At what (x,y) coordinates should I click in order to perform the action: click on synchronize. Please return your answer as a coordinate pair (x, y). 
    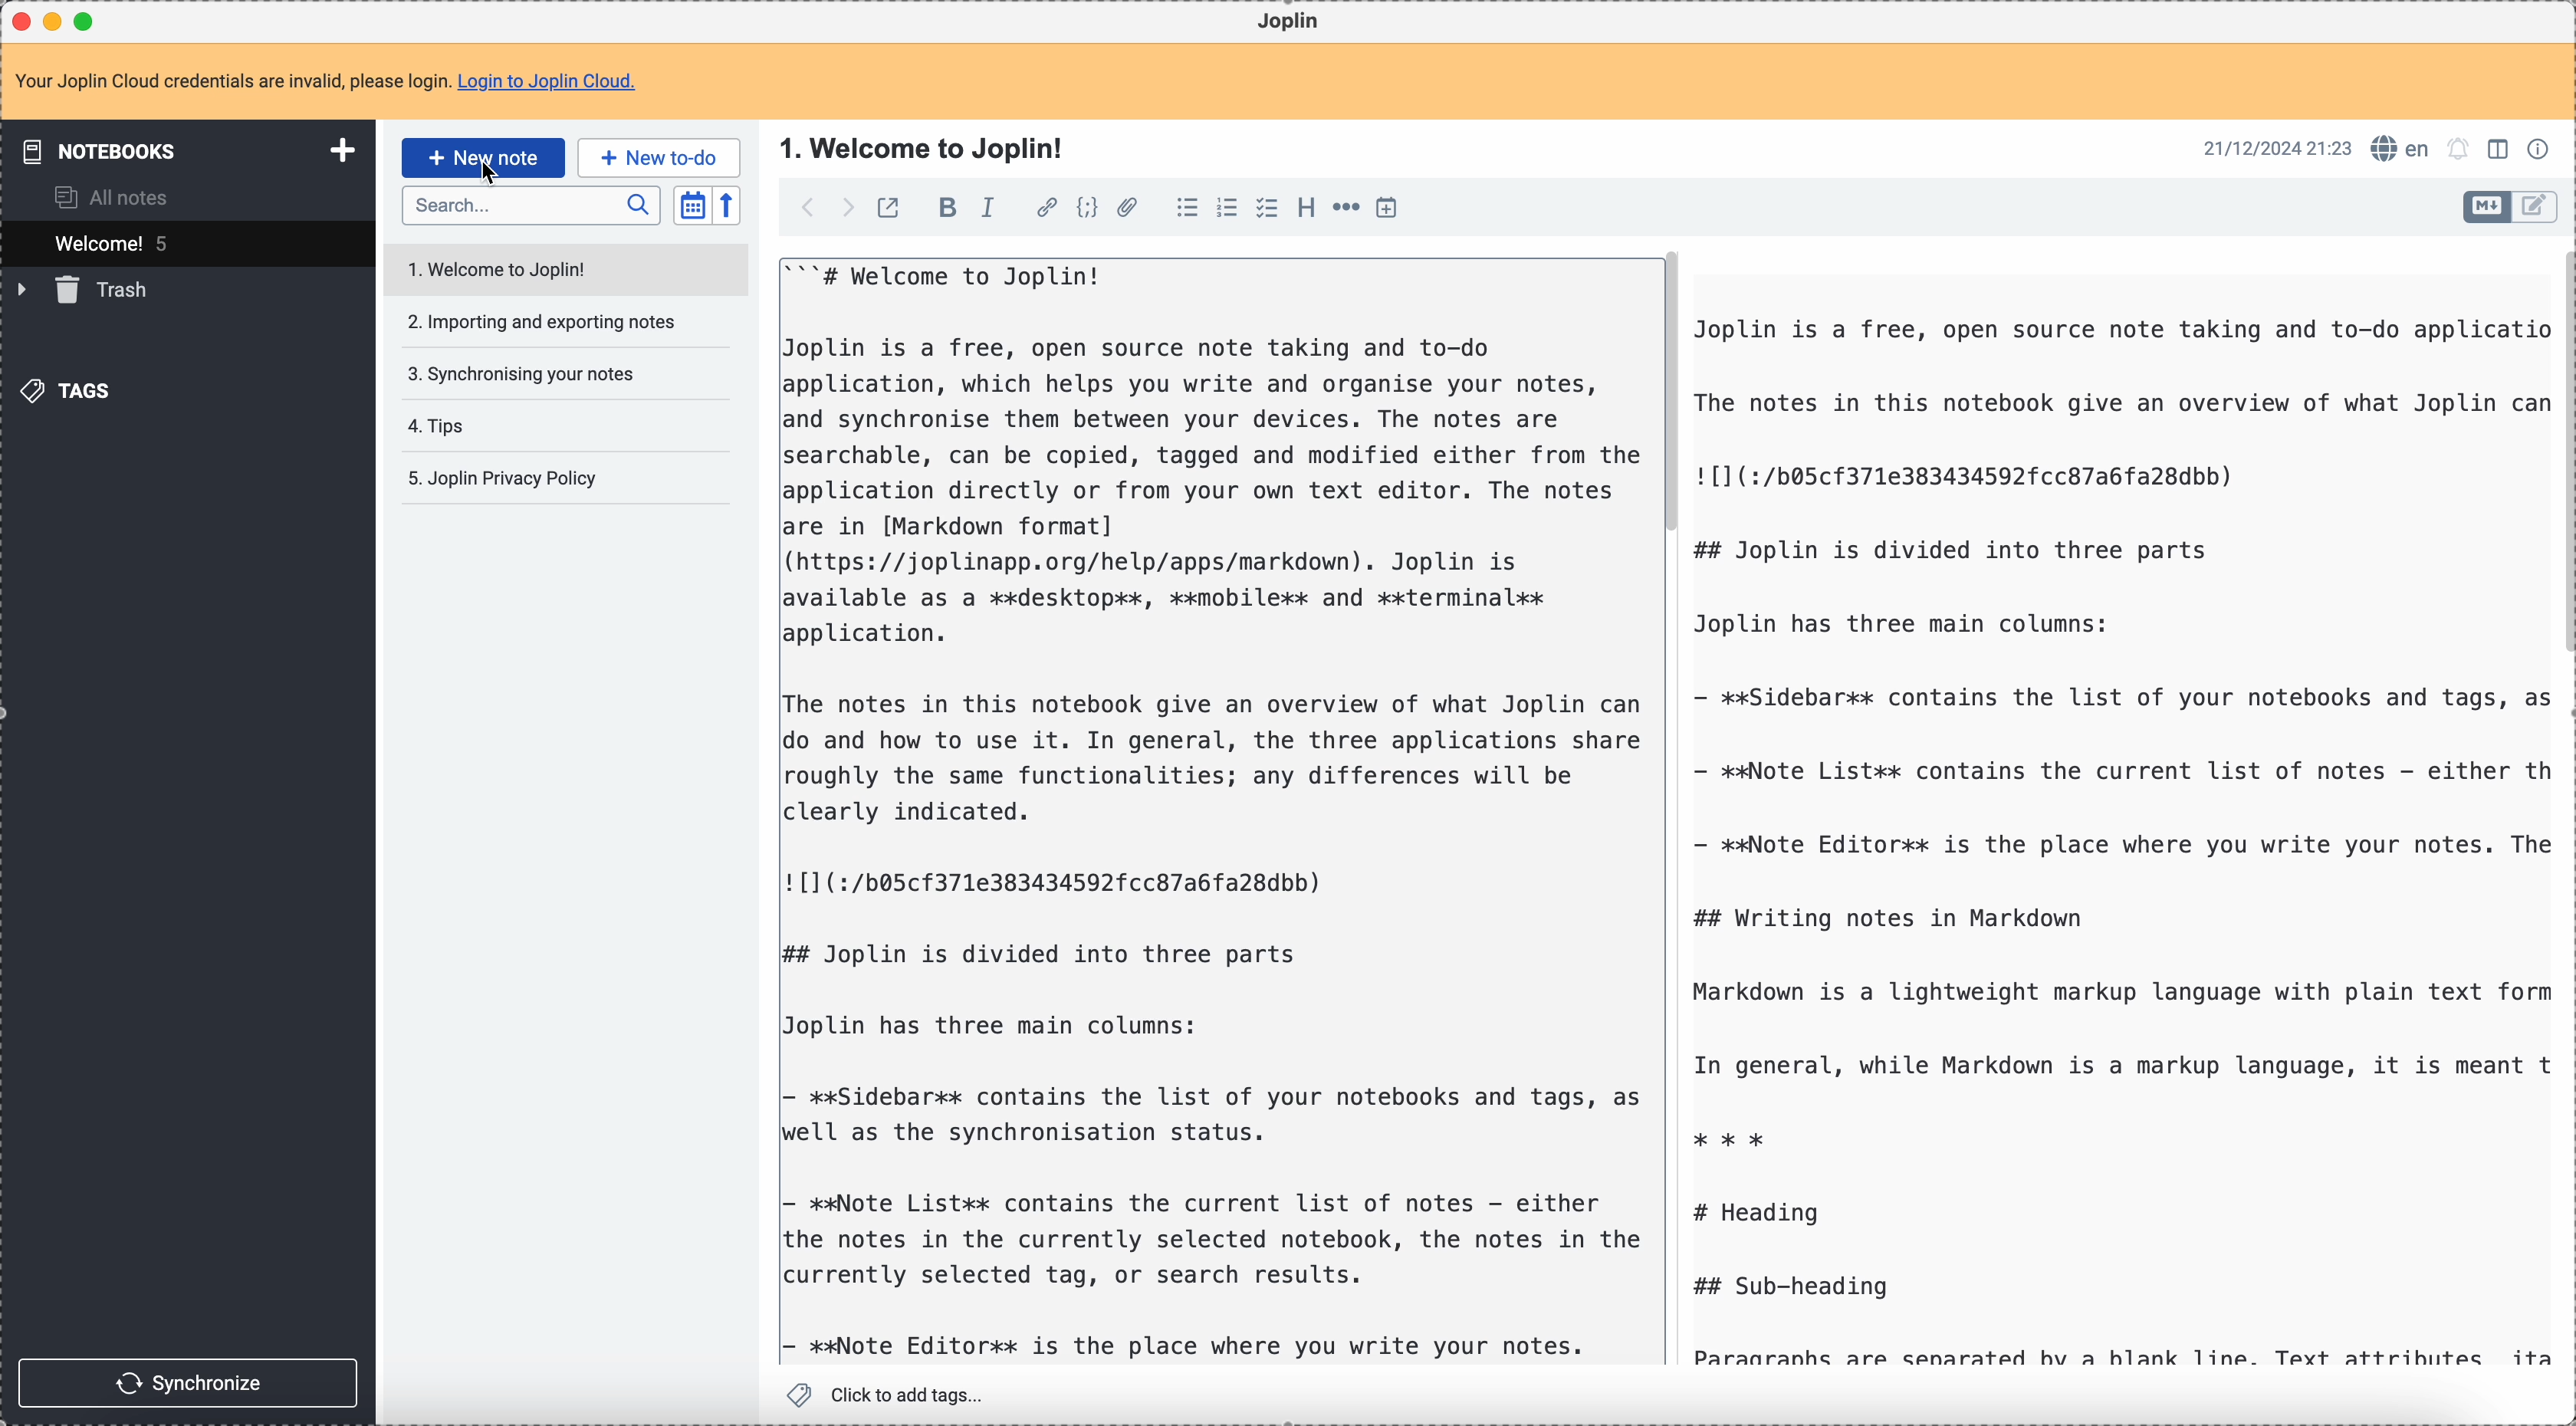
    Looking at the image, I should click on (192, 1381).